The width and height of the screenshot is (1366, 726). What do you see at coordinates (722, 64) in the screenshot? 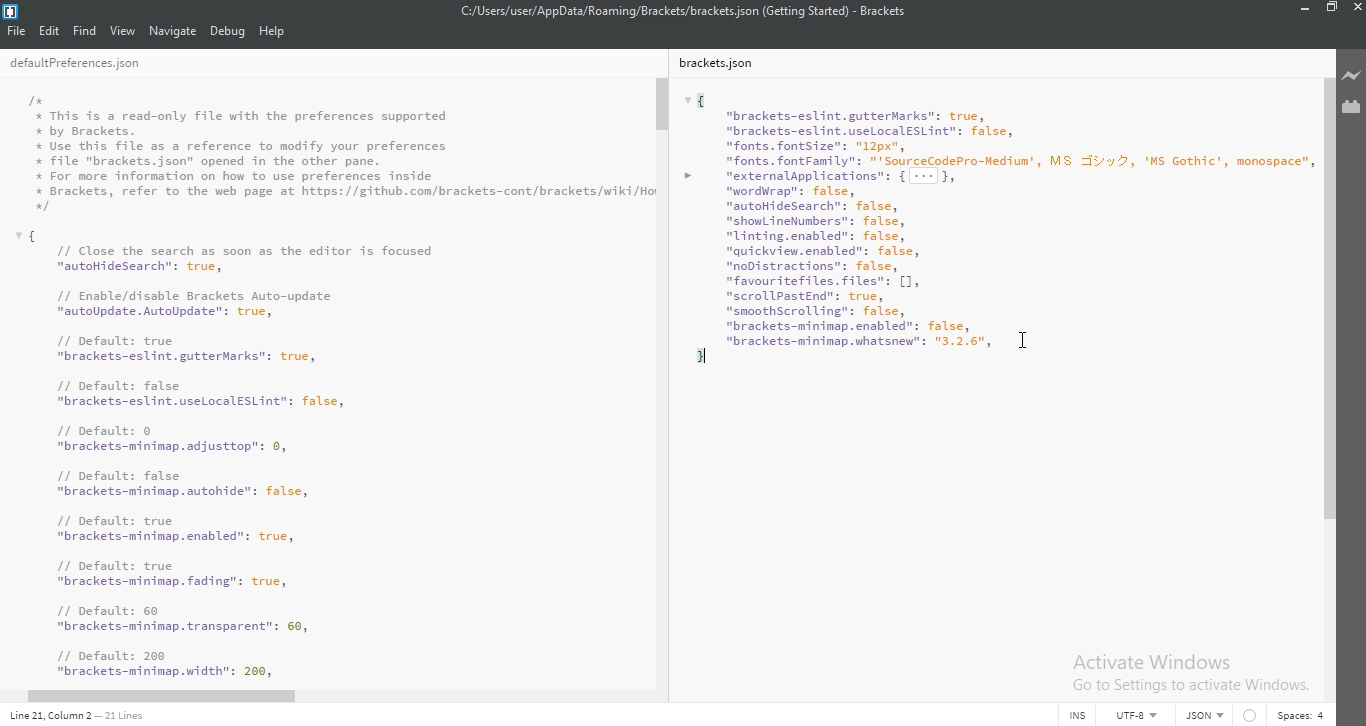
I see `brackets.json` at bounding box center [722, 64].